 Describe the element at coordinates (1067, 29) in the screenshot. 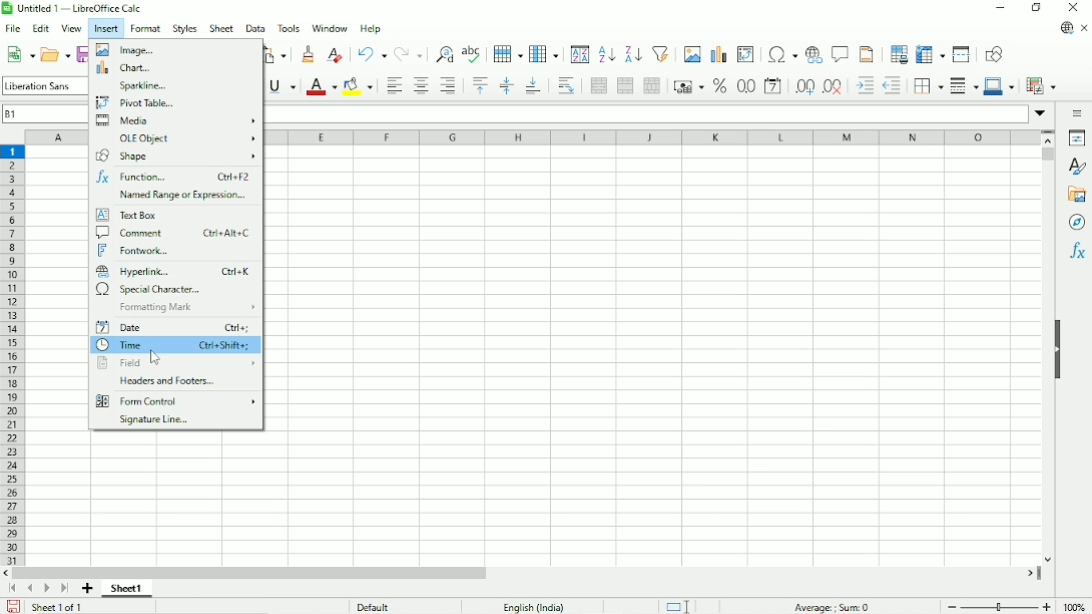

I see `Update available` at that location.